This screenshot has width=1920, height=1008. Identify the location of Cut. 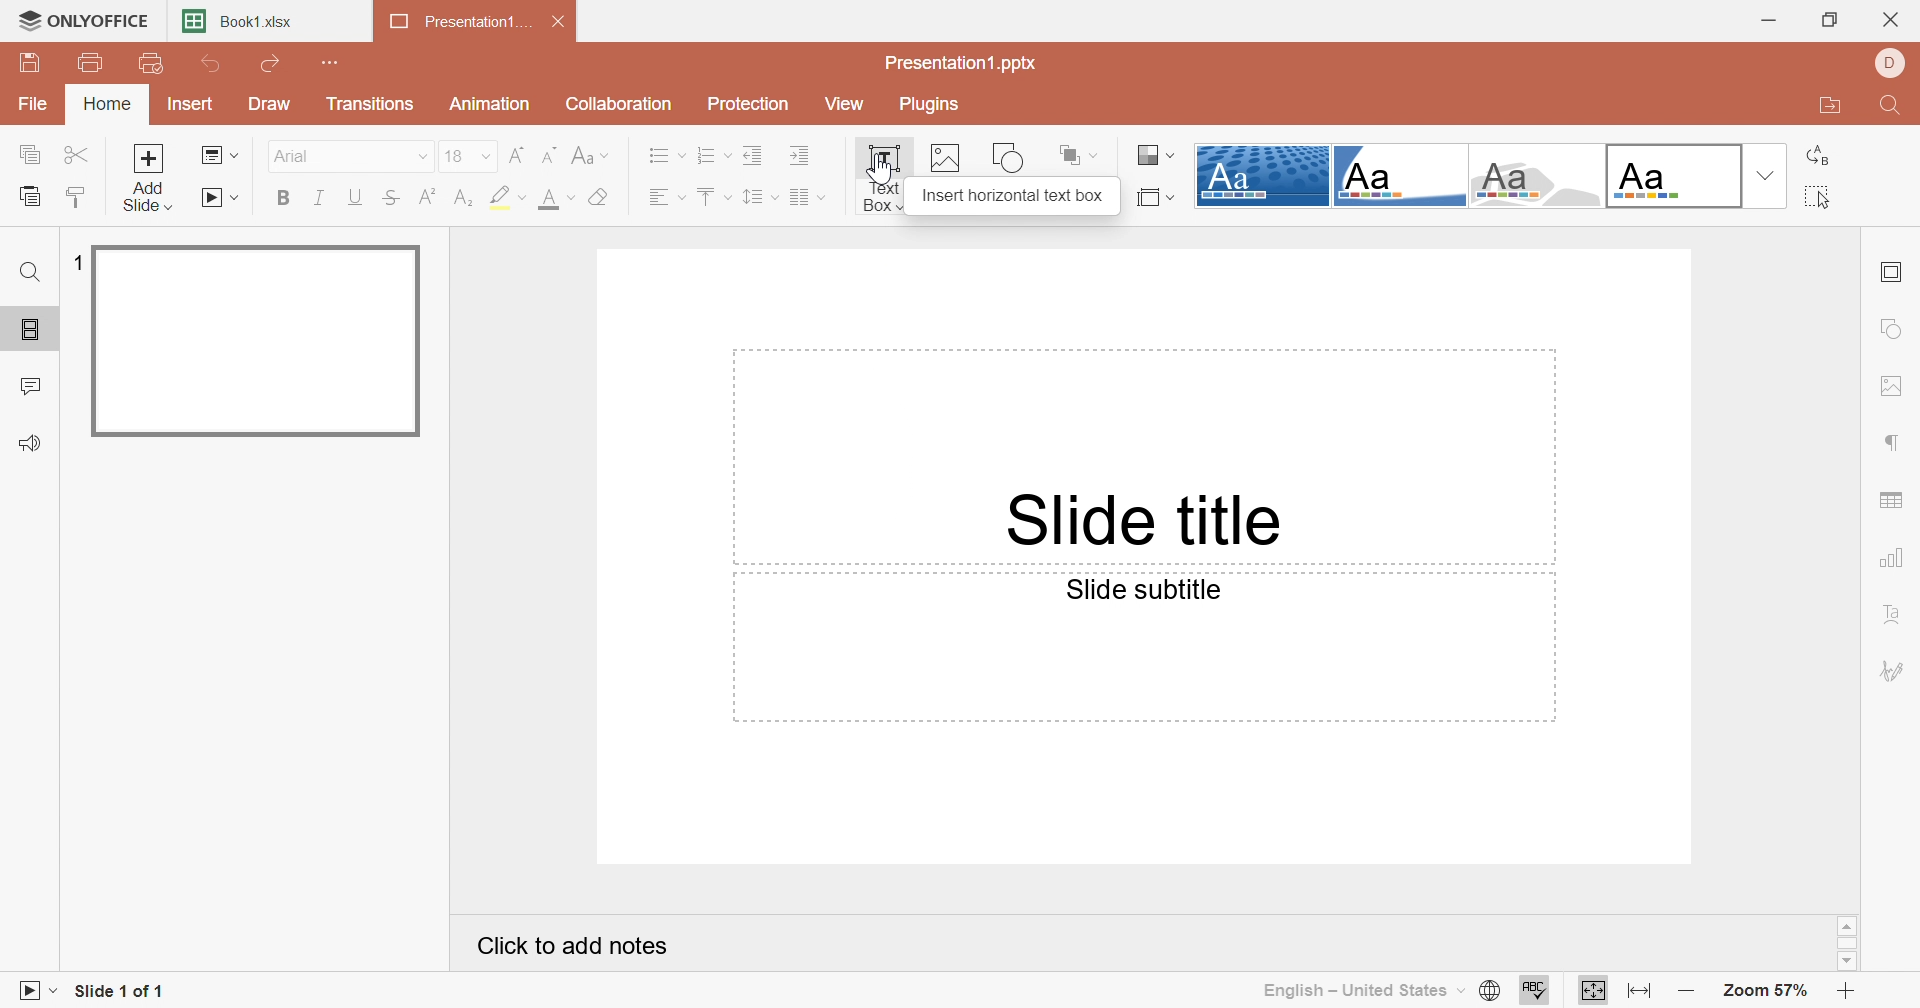
(76, 155).